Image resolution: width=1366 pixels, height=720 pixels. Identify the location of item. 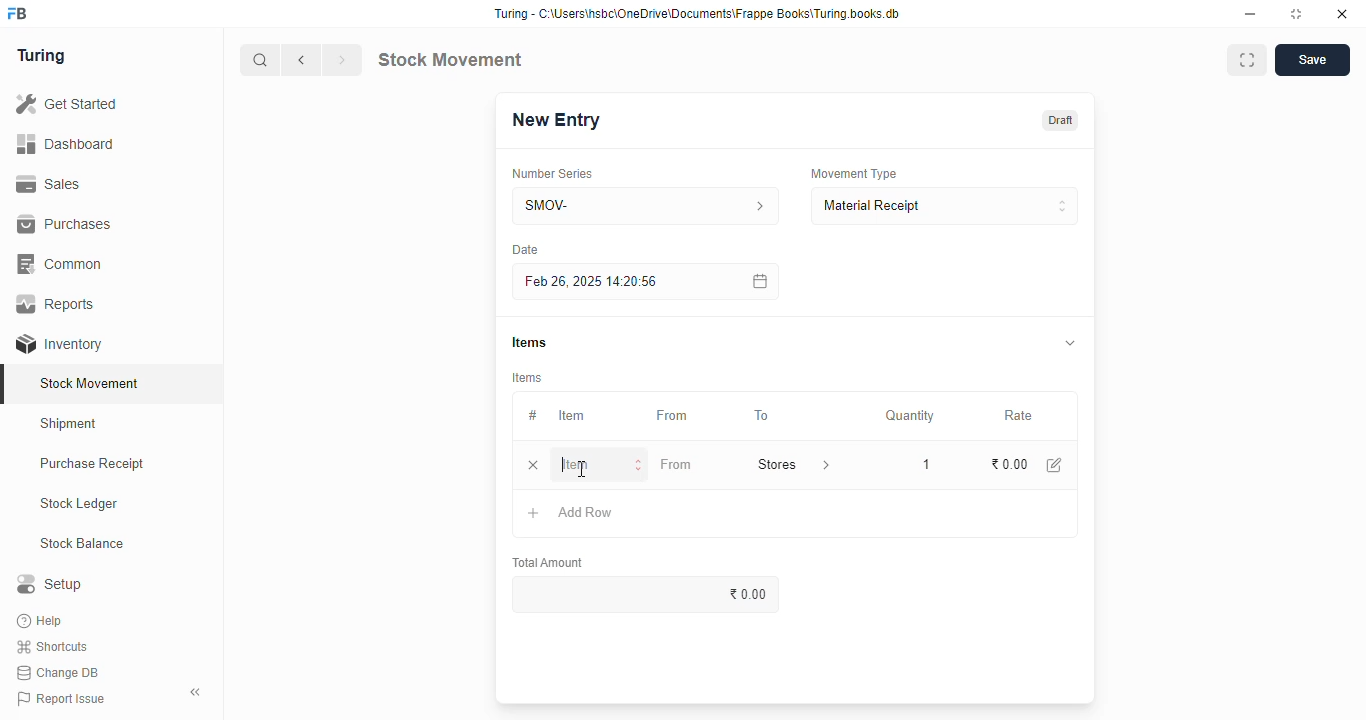
(571, 415).